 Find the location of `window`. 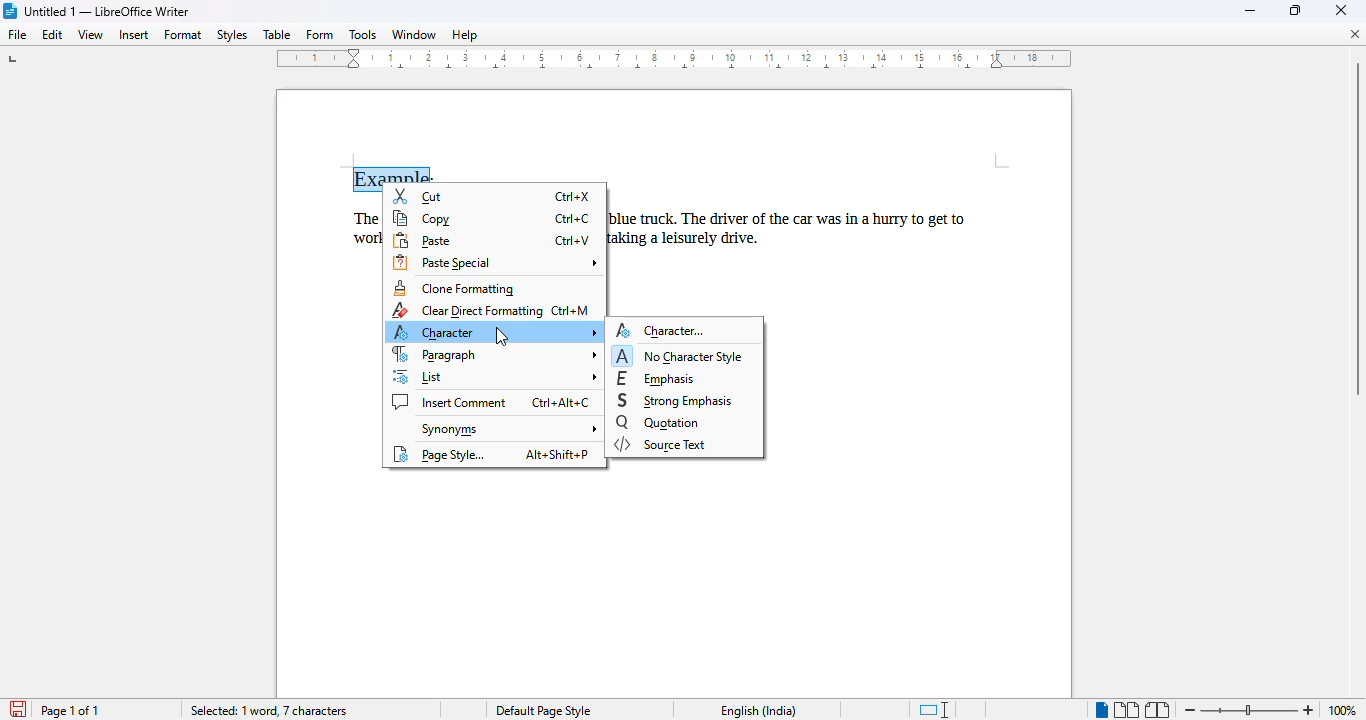

window is located at coordinates (414, 34).